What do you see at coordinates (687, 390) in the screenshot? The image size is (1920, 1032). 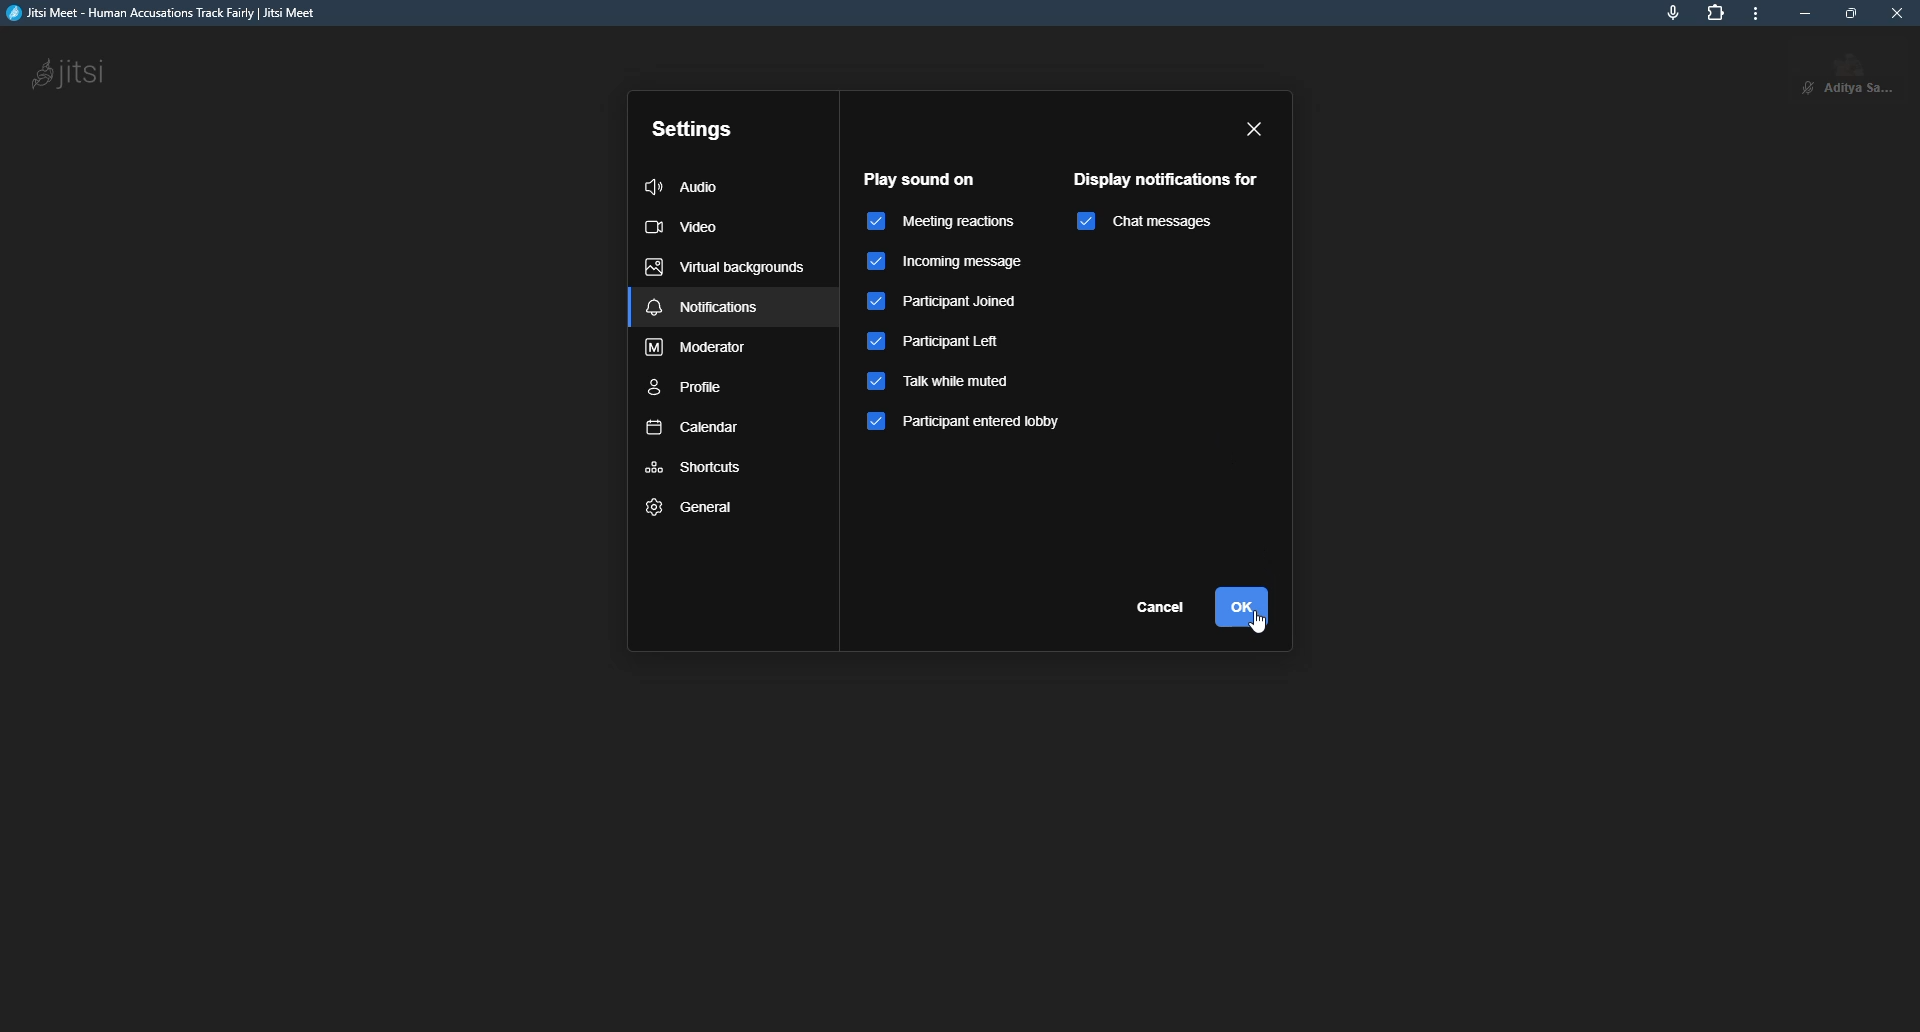 I see `profile` at bounding box center [687, 390].